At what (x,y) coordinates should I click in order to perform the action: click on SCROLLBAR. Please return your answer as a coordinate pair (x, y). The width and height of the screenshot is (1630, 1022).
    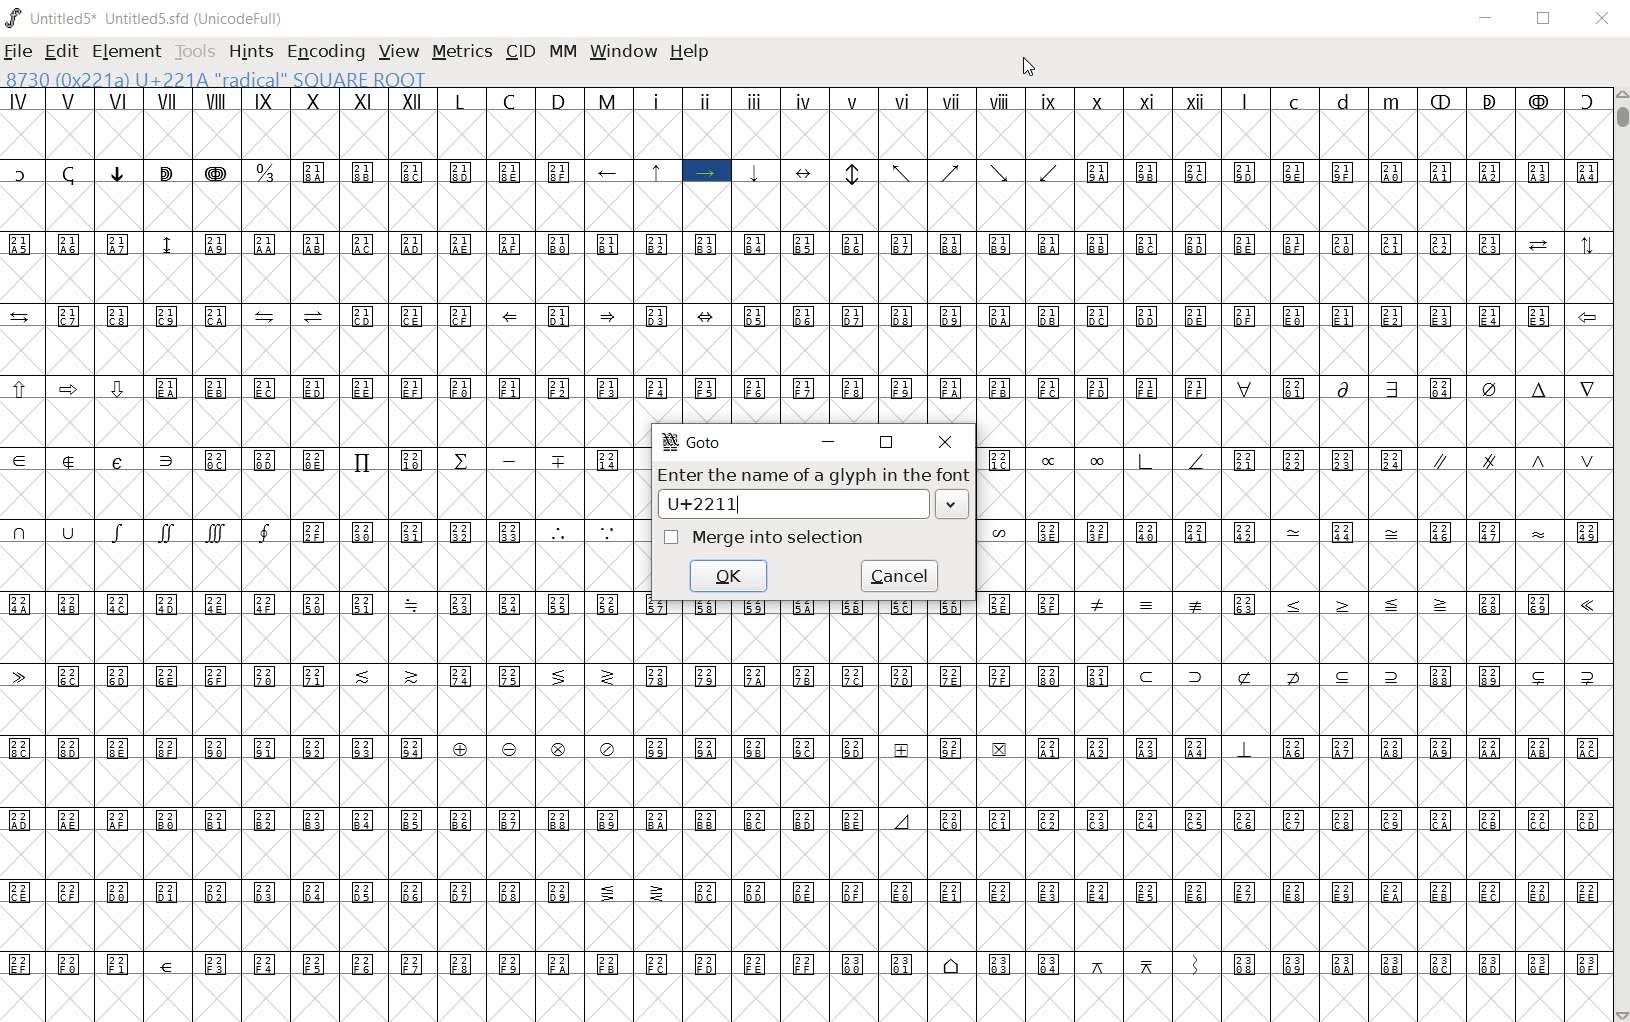
    Looking at the image, I should click on (1620, 553).